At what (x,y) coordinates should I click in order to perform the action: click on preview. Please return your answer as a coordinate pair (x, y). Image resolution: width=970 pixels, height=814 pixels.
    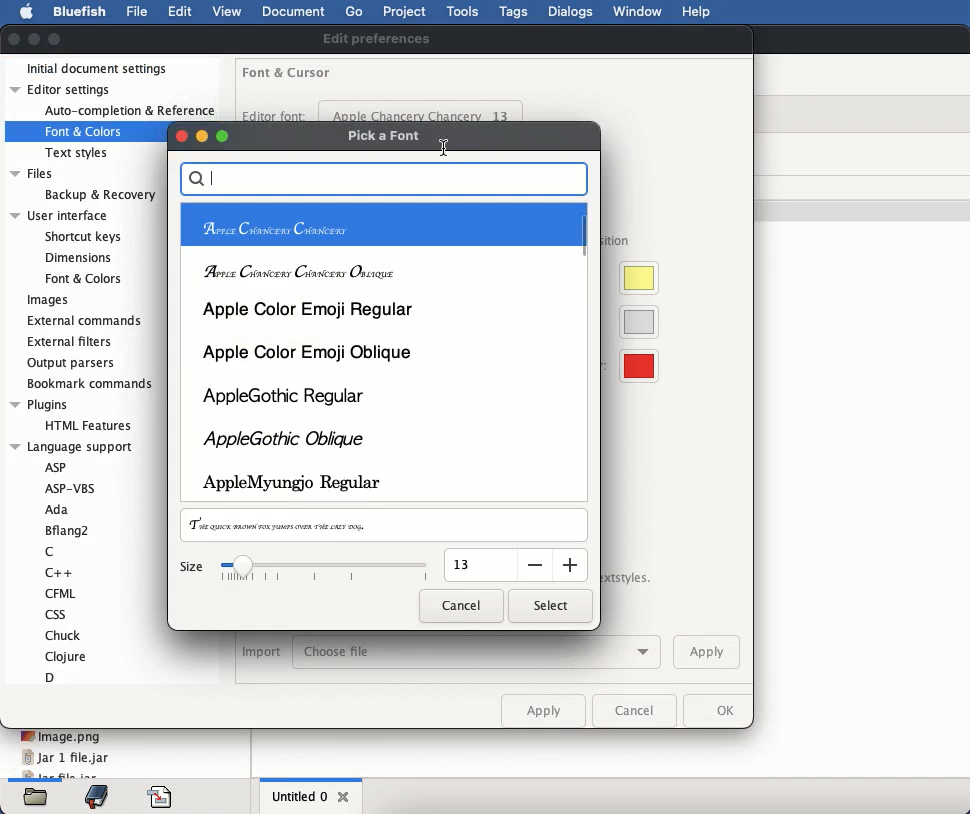
    Looking at the image, I should click on (286, 527).